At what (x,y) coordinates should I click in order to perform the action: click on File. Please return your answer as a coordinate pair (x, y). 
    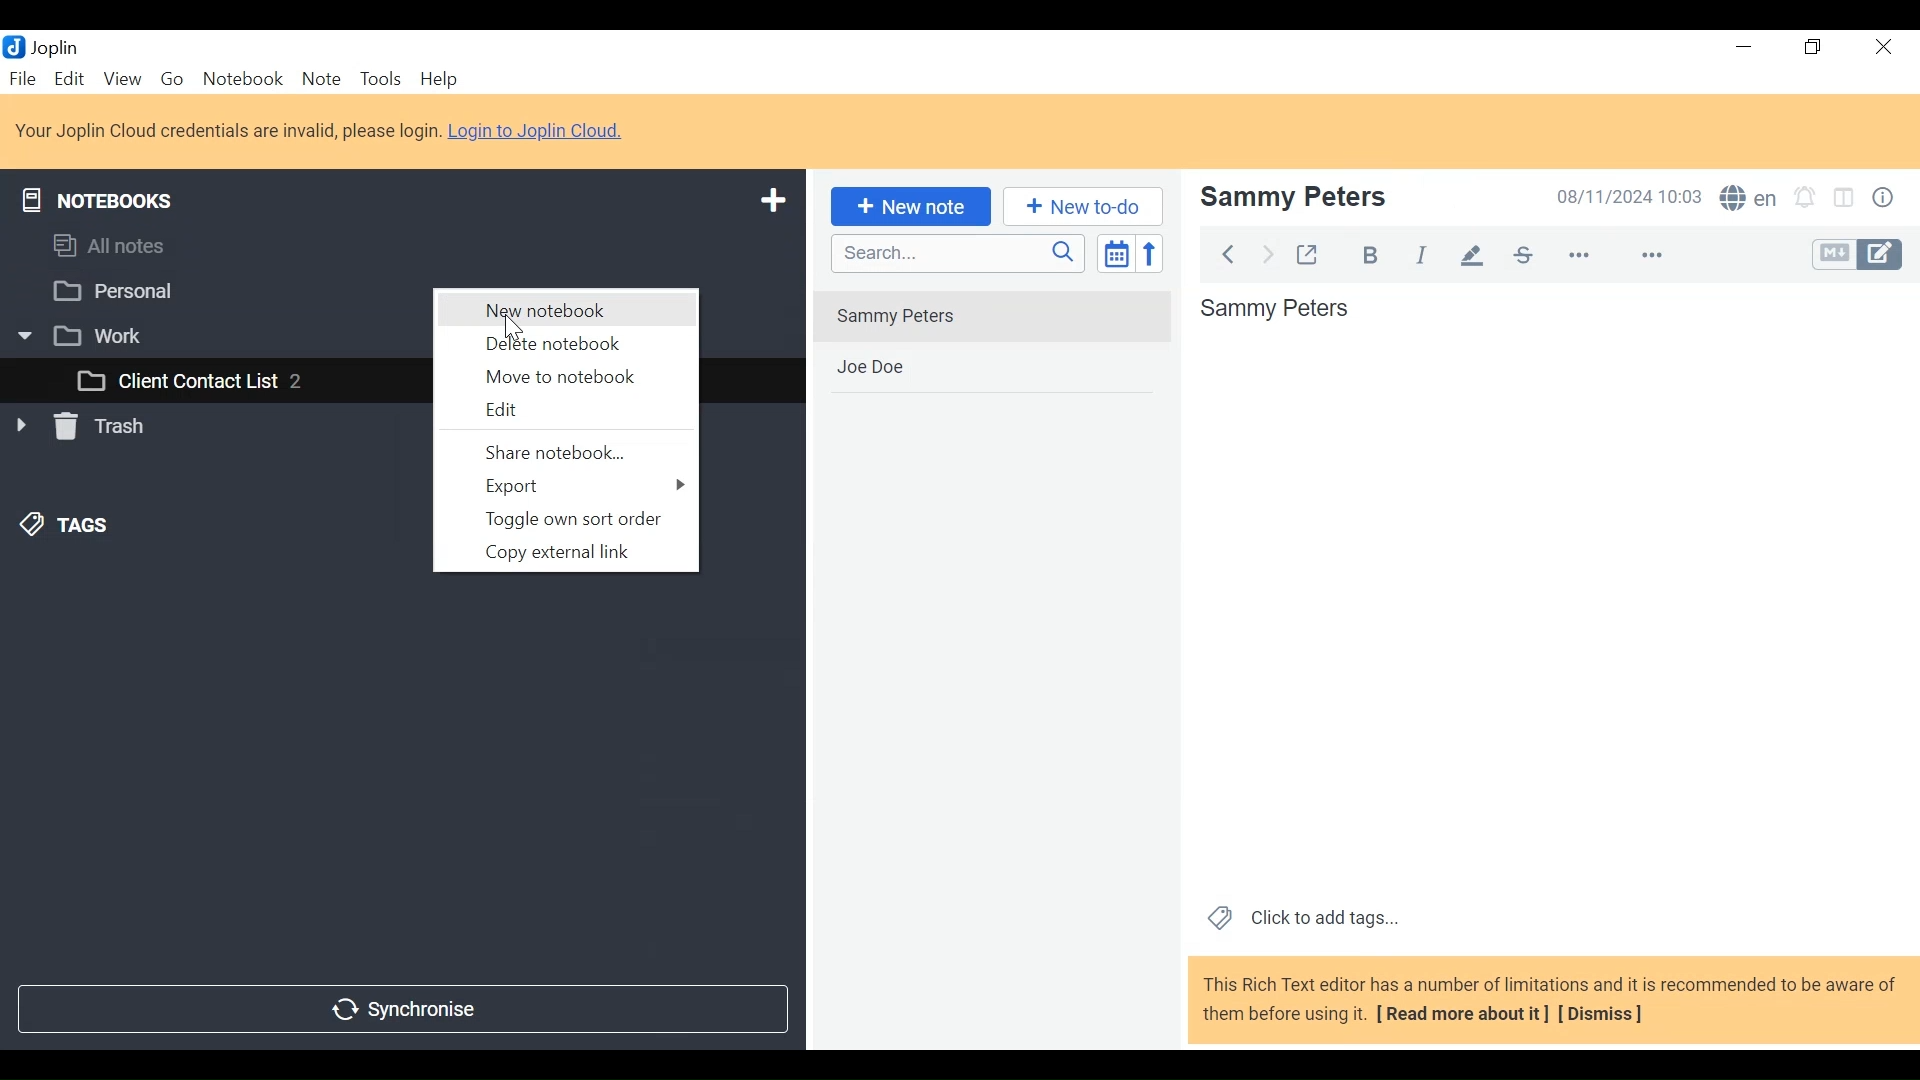
    Looking at the image, I should click on (23, 76).